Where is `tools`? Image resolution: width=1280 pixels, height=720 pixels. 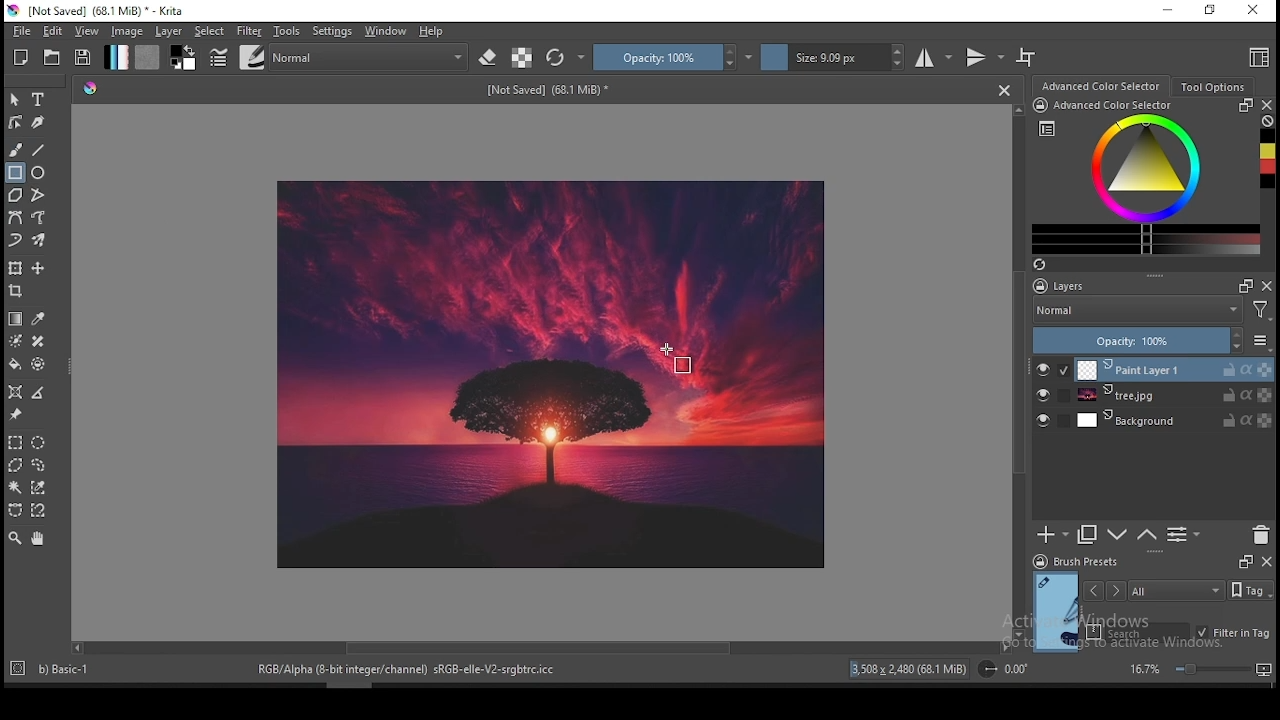 tools is located at coordinates (287, 32).